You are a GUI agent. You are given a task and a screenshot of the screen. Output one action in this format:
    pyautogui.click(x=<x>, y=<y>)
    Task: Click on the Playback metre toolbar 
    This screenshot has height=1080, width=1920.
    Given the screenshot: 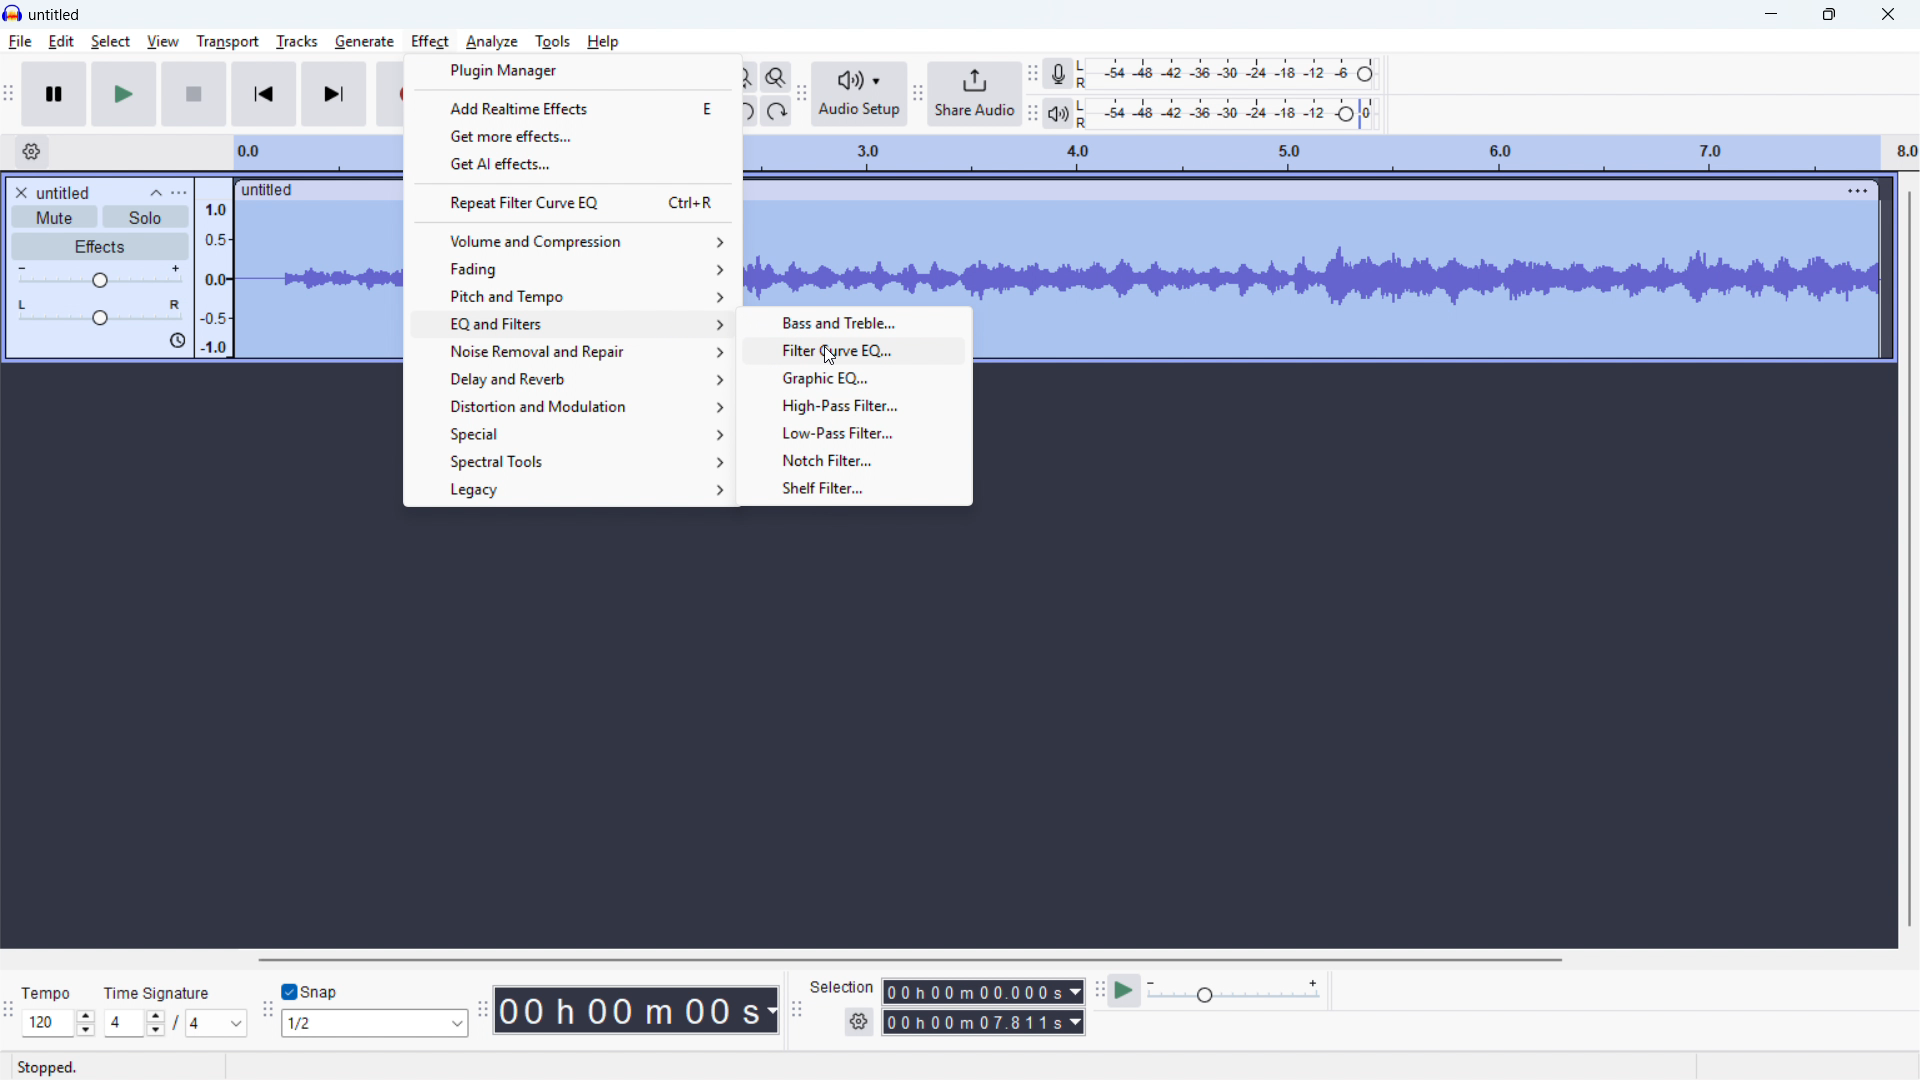 What is the action you would take?
    pyautogui.click(x=1031, y=116)
    